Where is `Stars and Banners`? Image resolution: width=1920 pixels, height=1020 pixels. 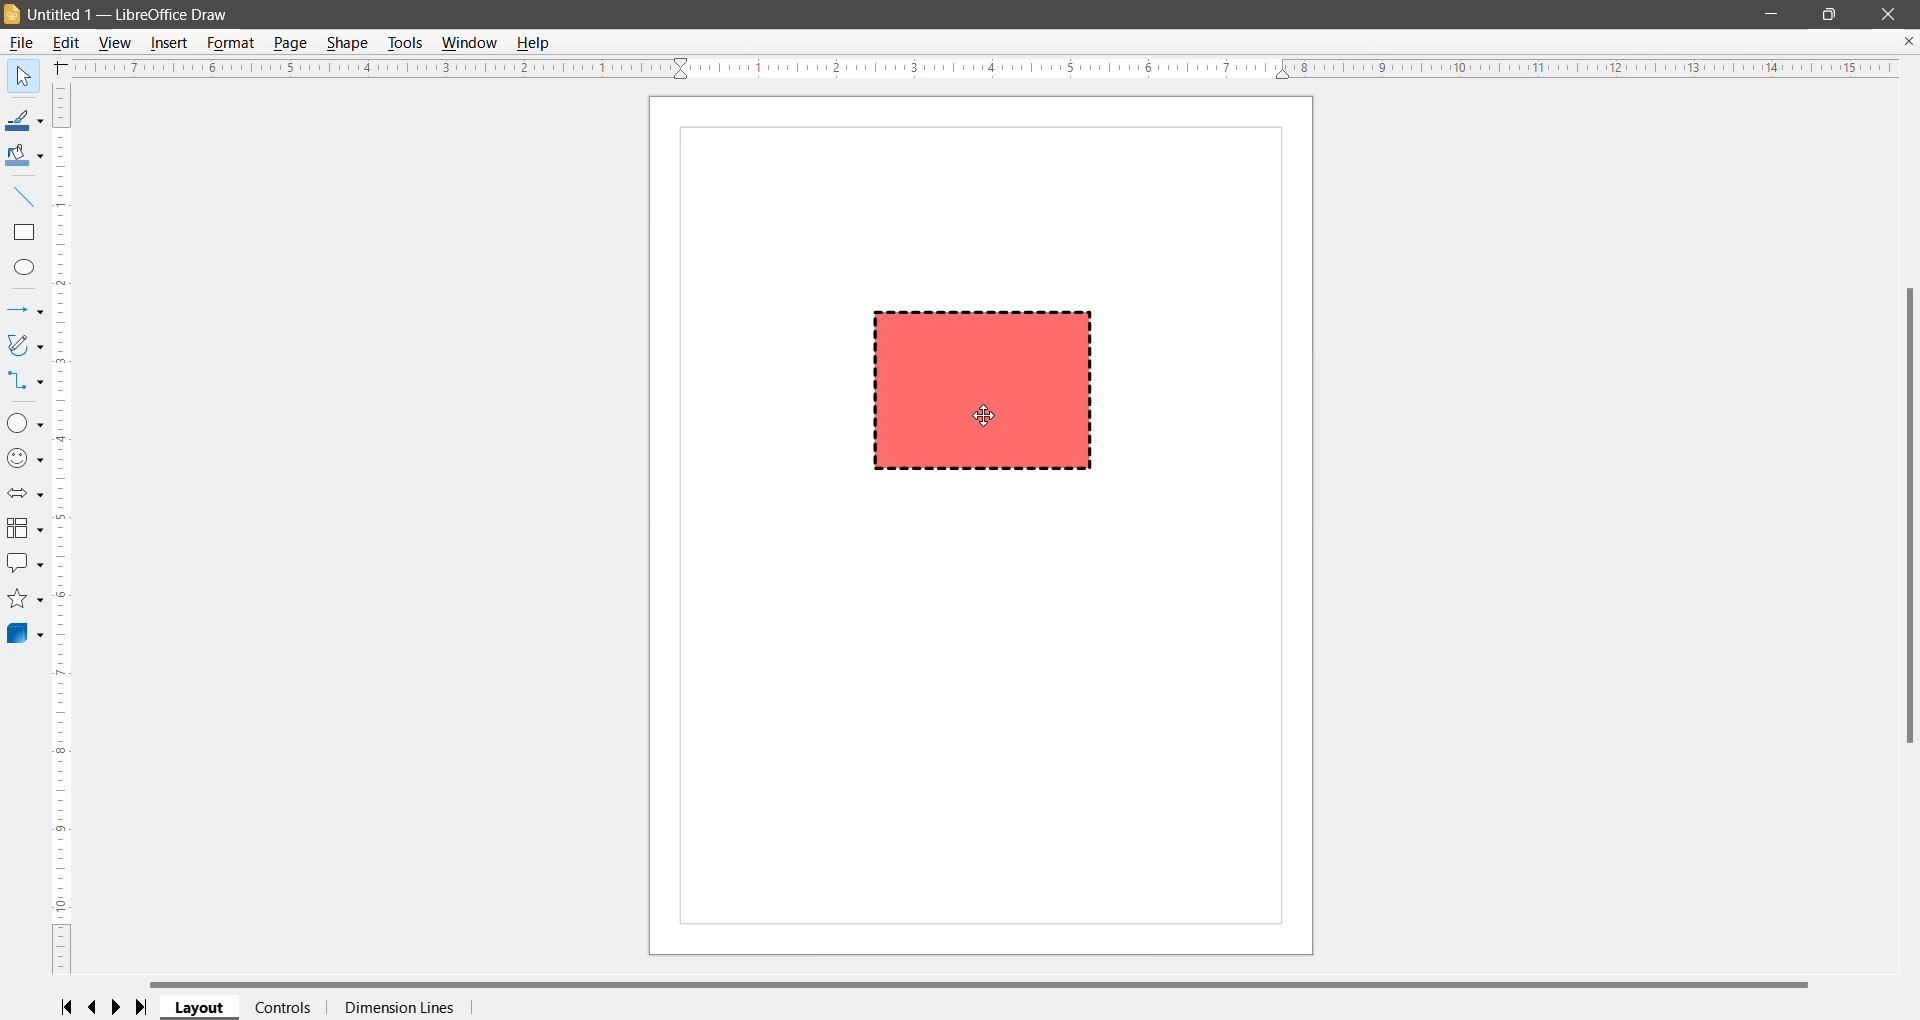
Stars and Banners is located at coordinates (24, 600).